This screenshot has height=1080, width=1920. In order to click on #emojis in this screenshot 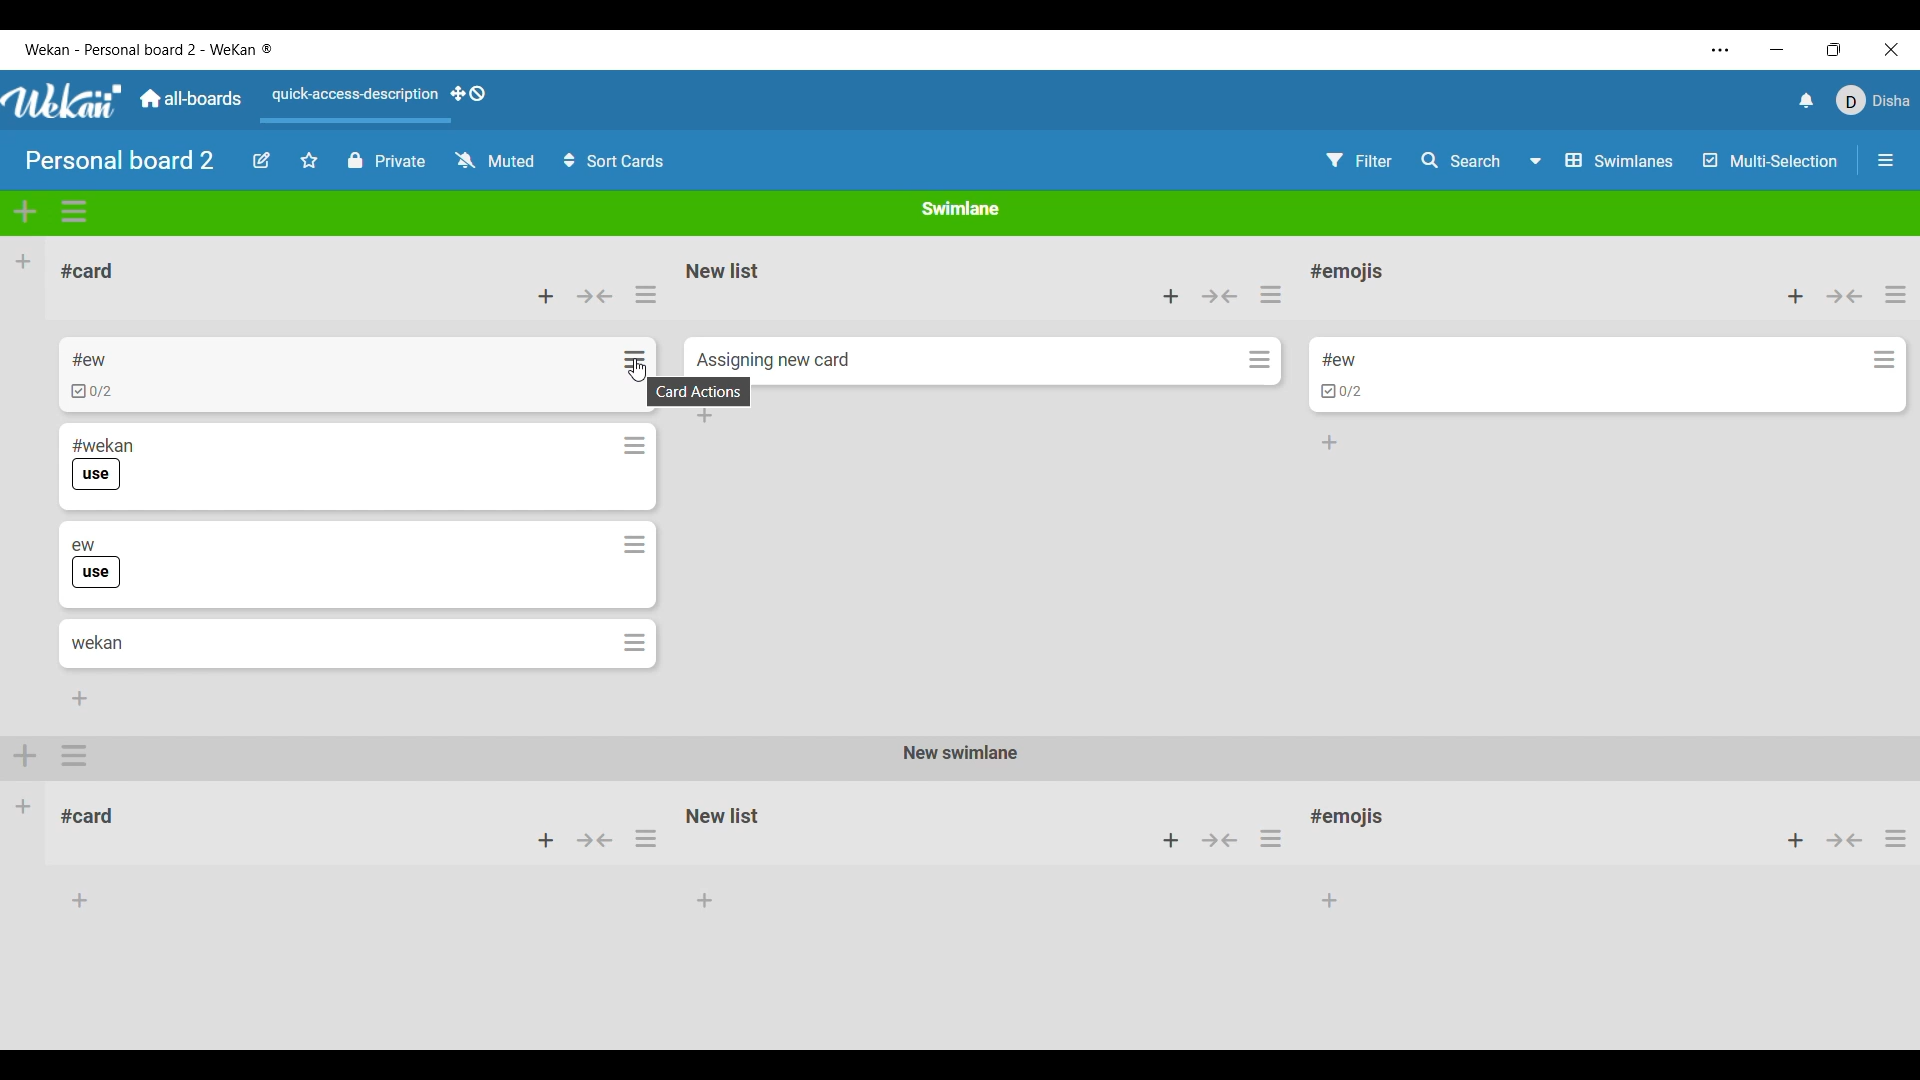, I will do `click(1354, 821)`.